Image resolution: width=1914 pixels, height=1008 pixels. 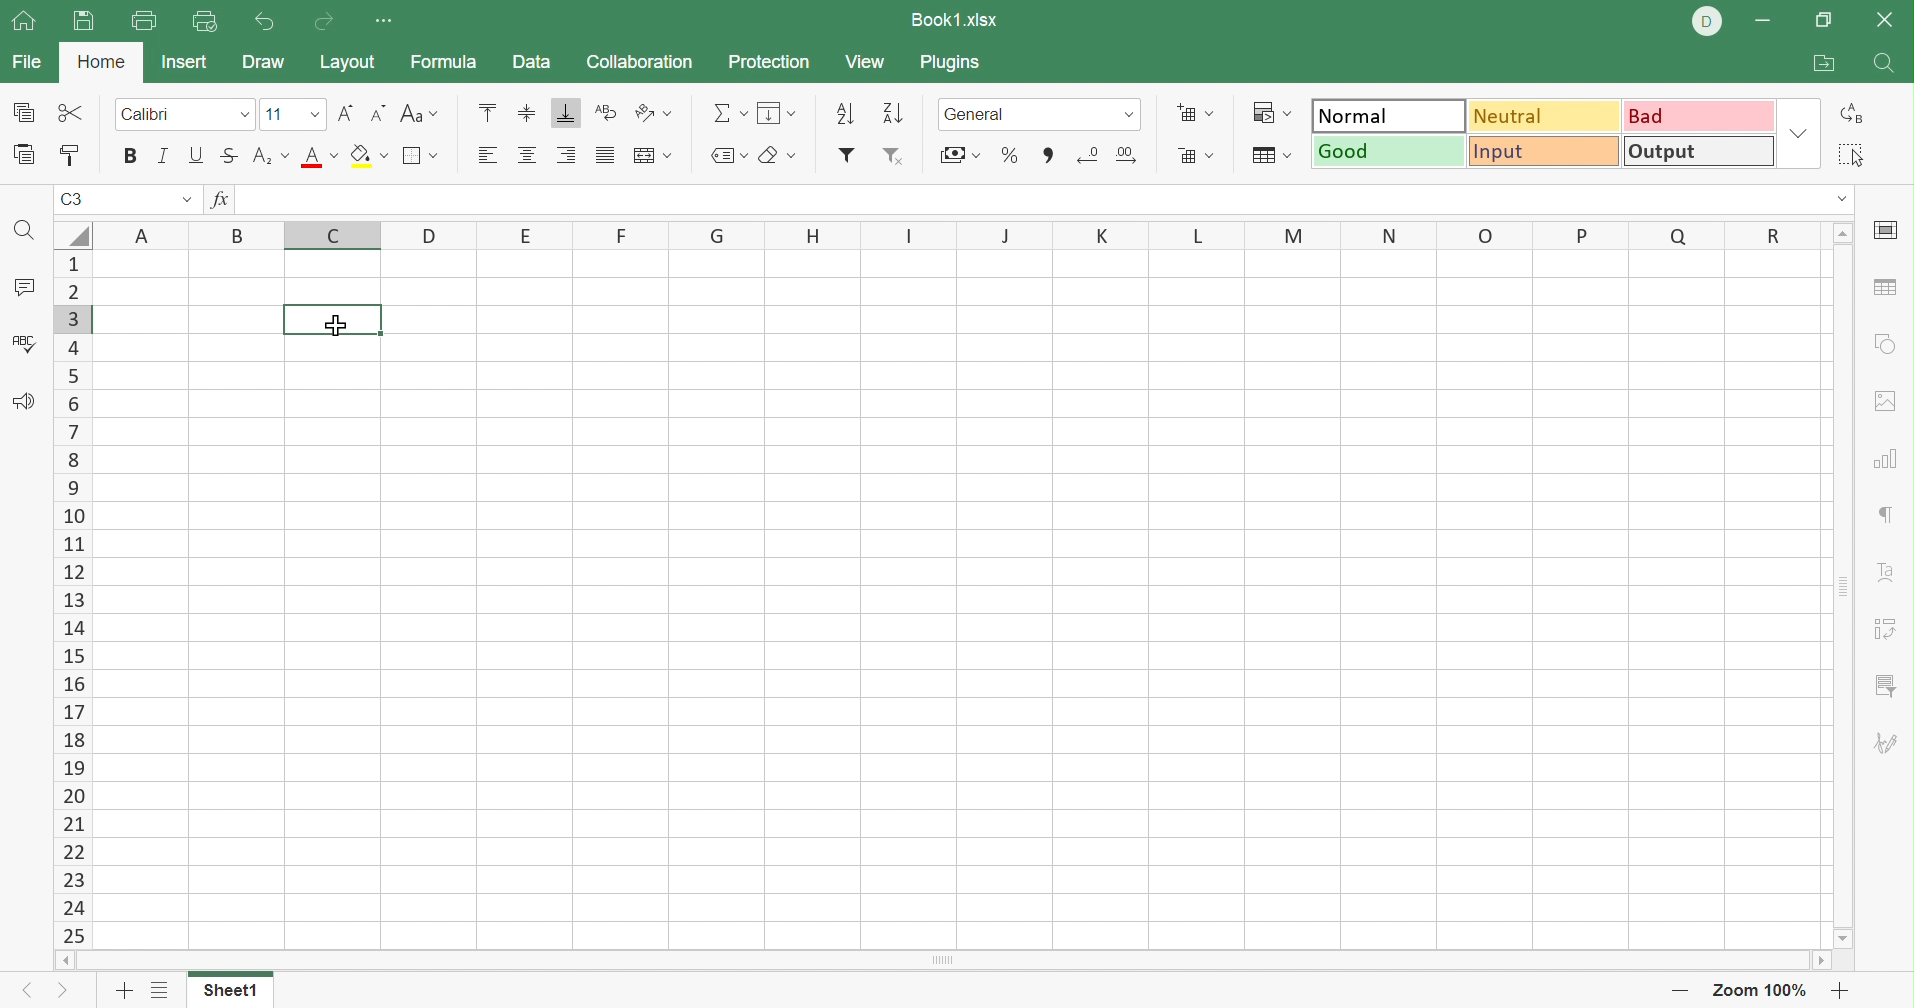 I want to click on Cursor, so click(x=334, y=325).